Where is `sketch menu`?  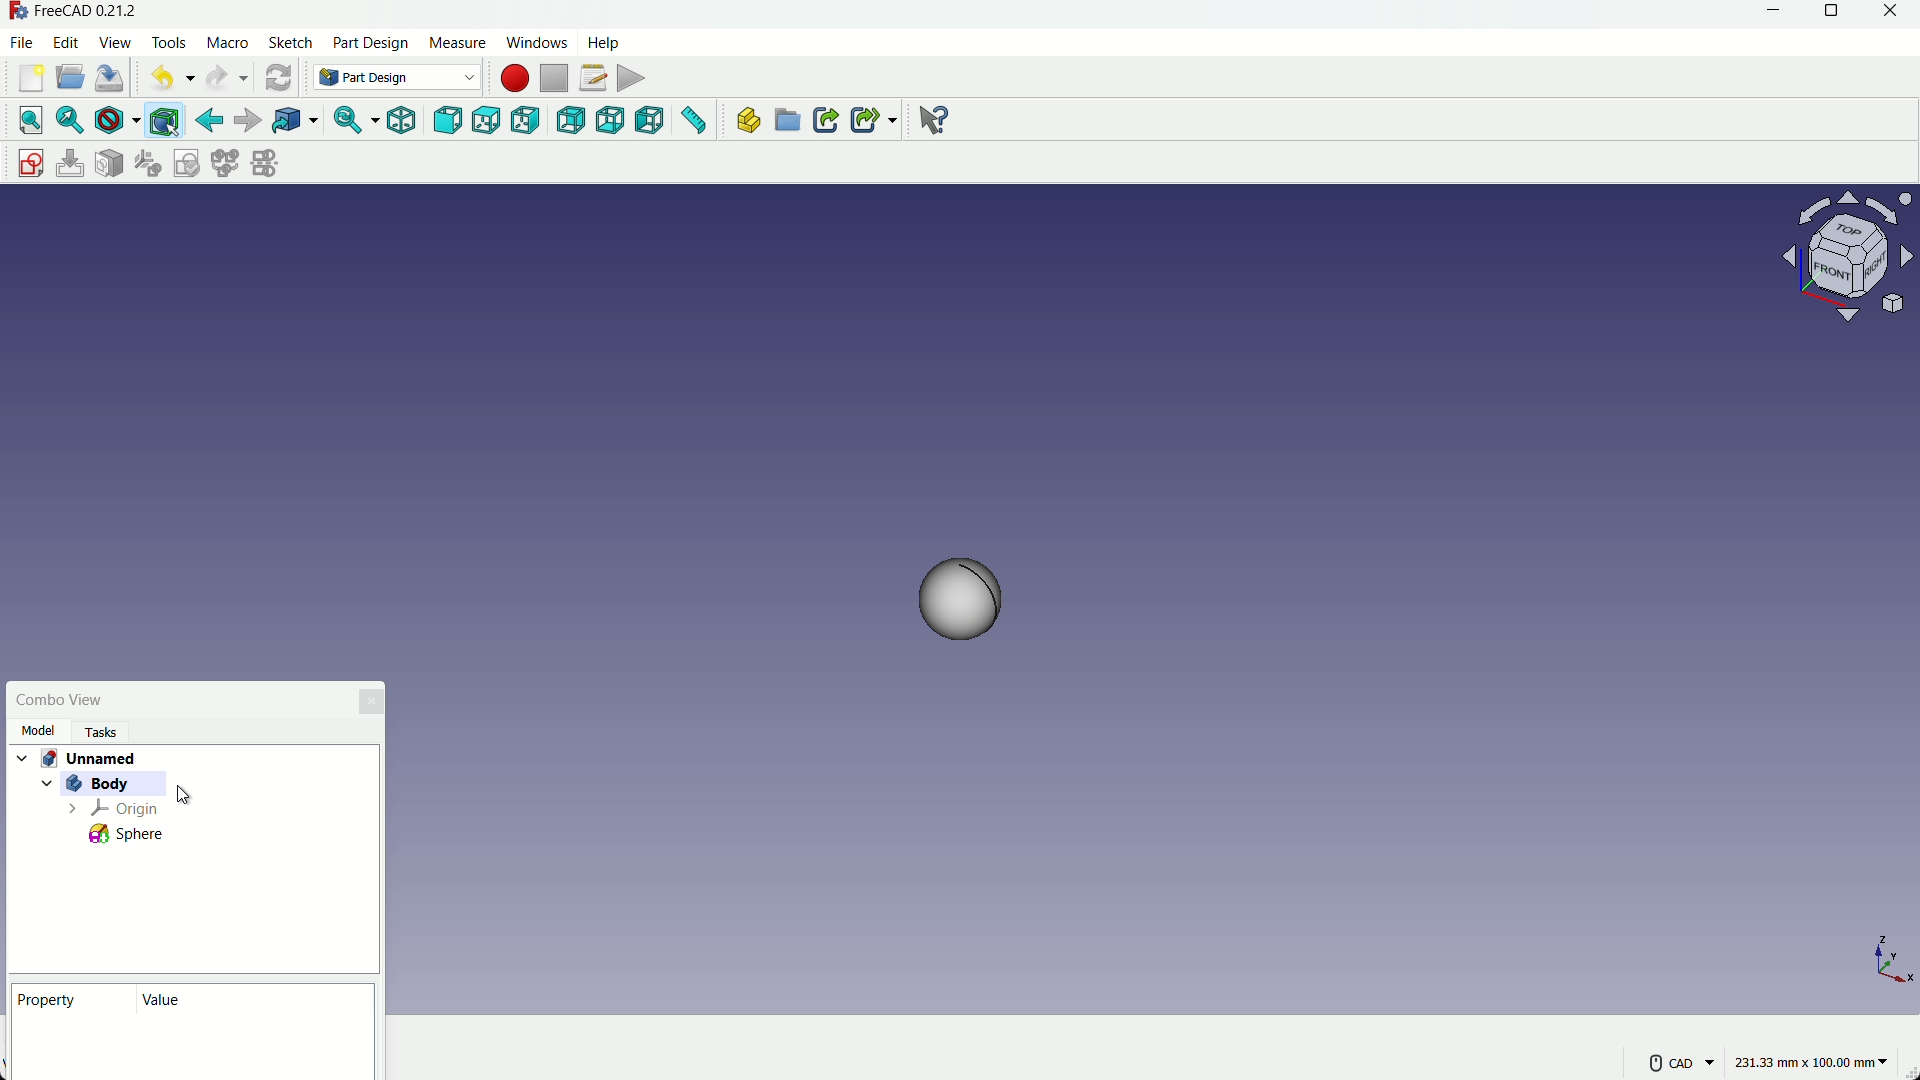 sketch menu is located at coordinates (290, 44).